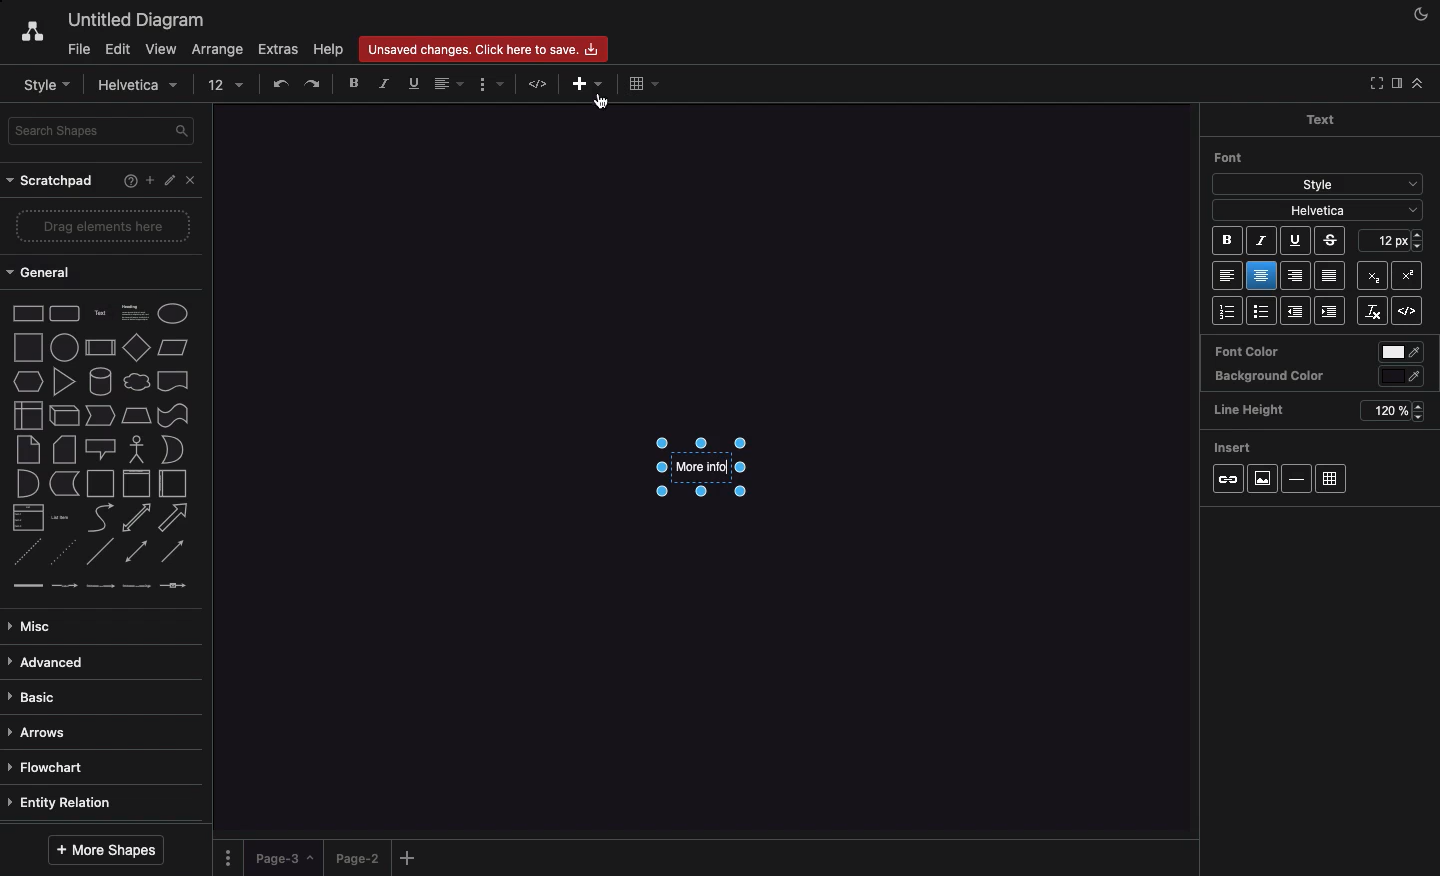  Describe the element at coordinates (141, 86) in the screenshot. I see `Helvetica` at that location.